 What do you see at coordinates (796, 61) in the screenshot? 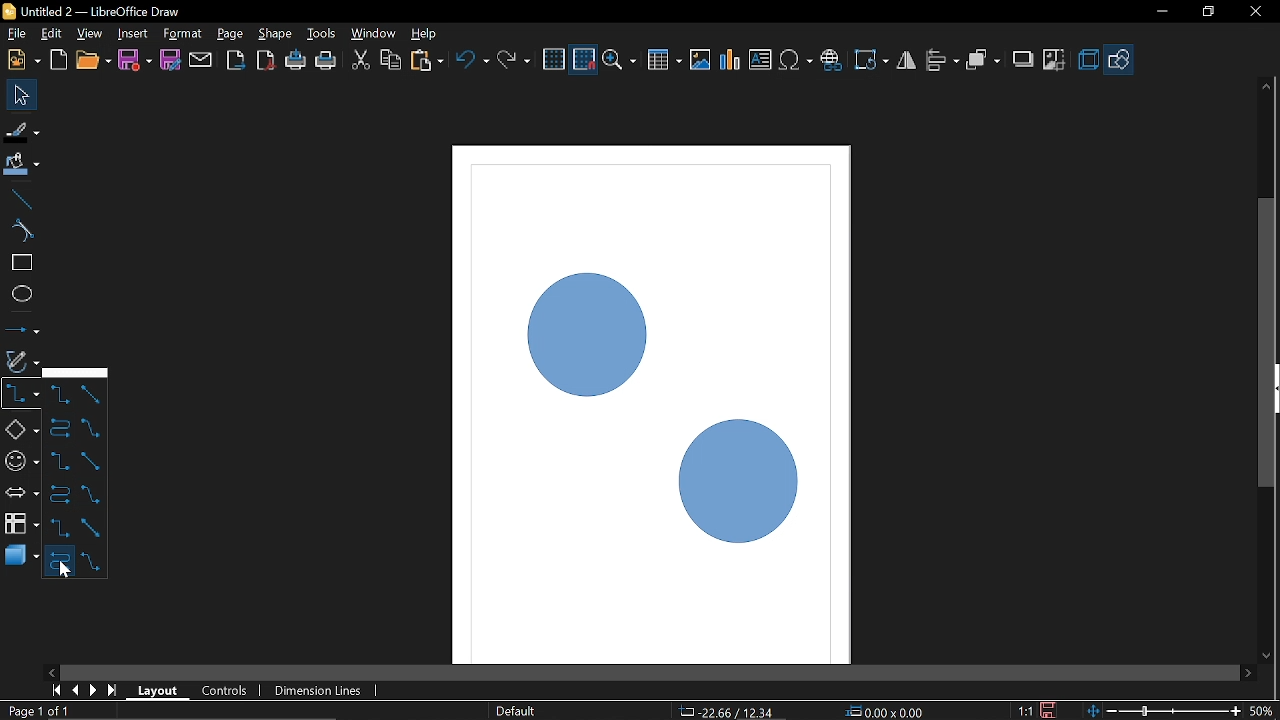
I see `Insert symbol` at bounding box center [796, 61].